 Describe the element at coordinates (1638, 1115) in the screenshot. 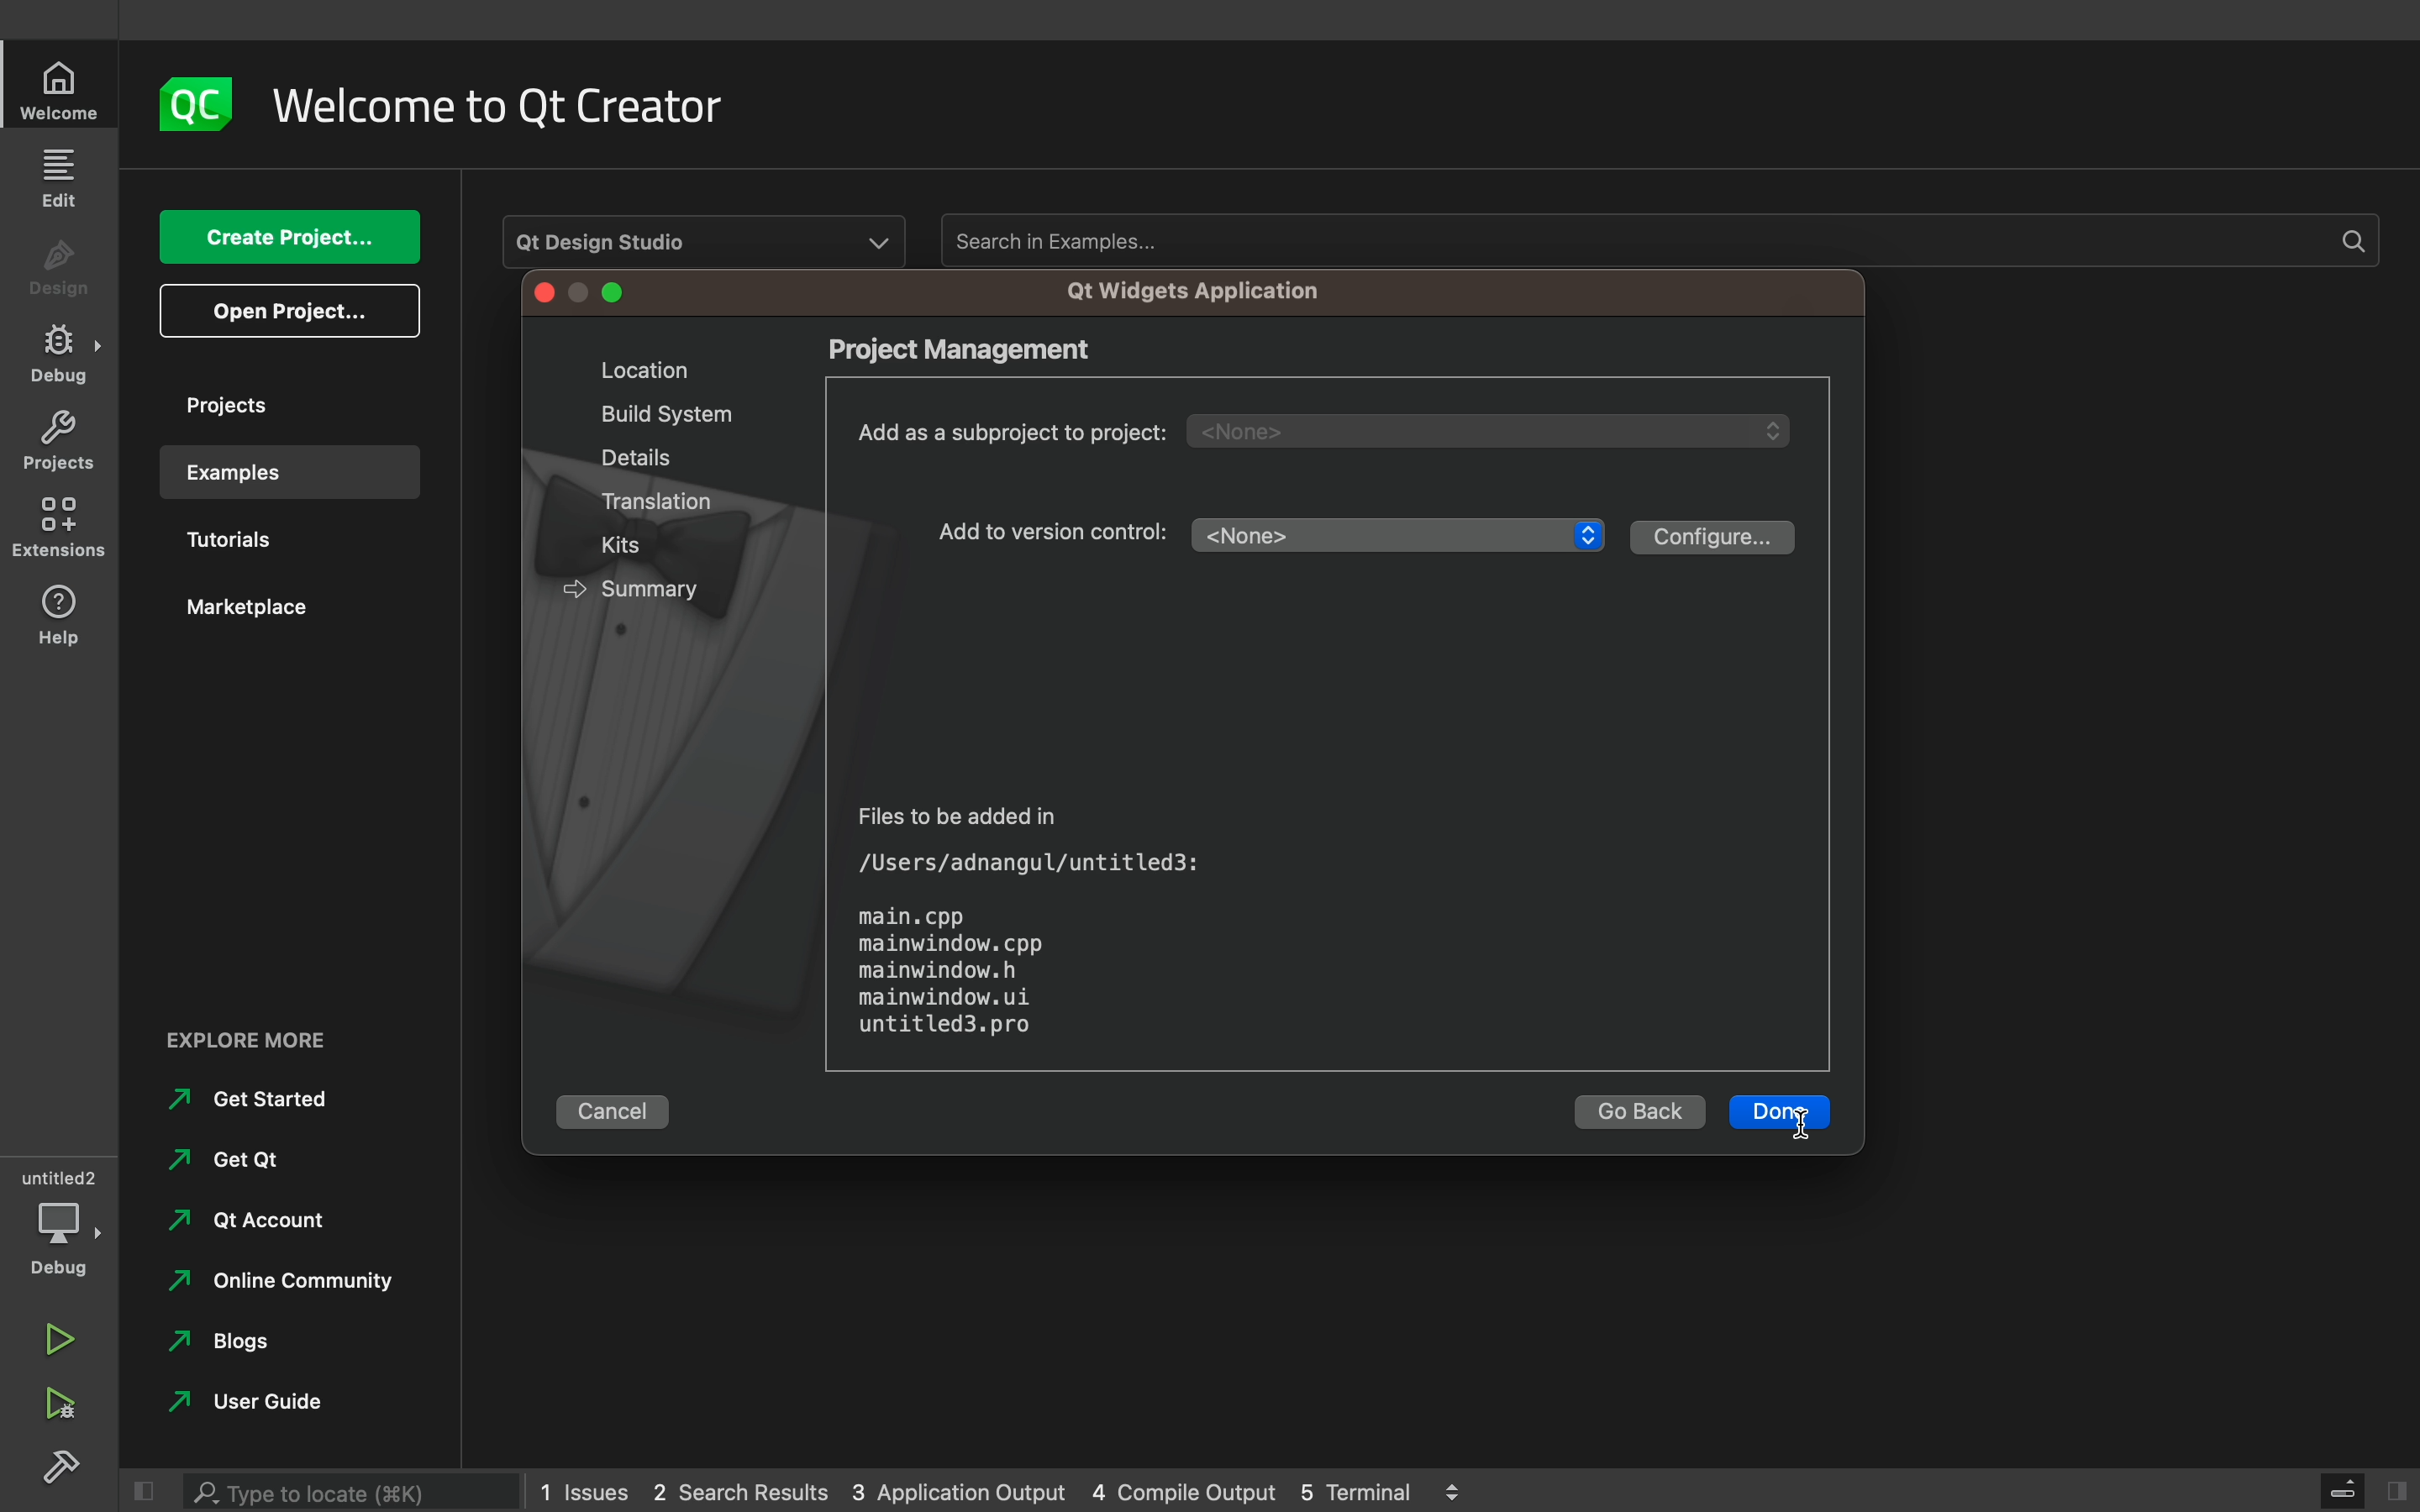

I see `go back` at that location.